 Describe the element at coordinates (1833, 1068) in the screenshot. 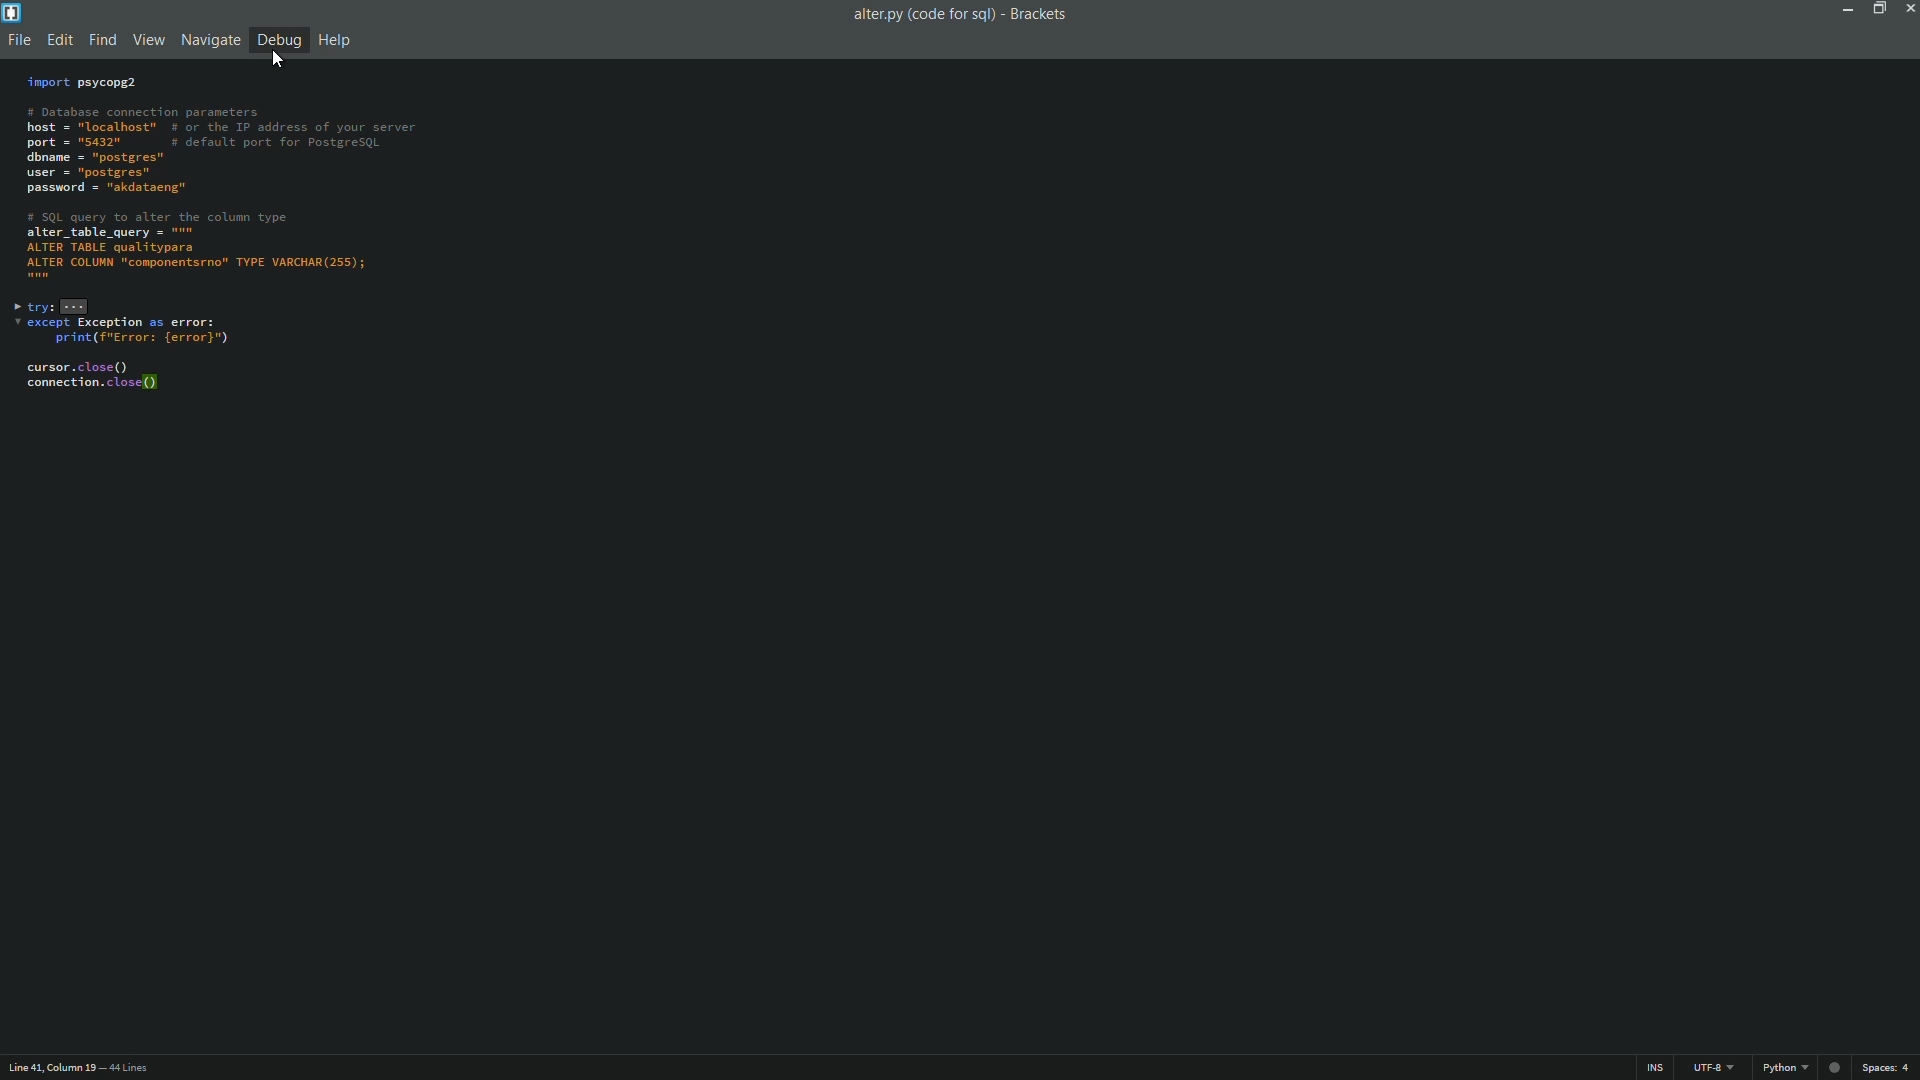

I see `error status` at that location.